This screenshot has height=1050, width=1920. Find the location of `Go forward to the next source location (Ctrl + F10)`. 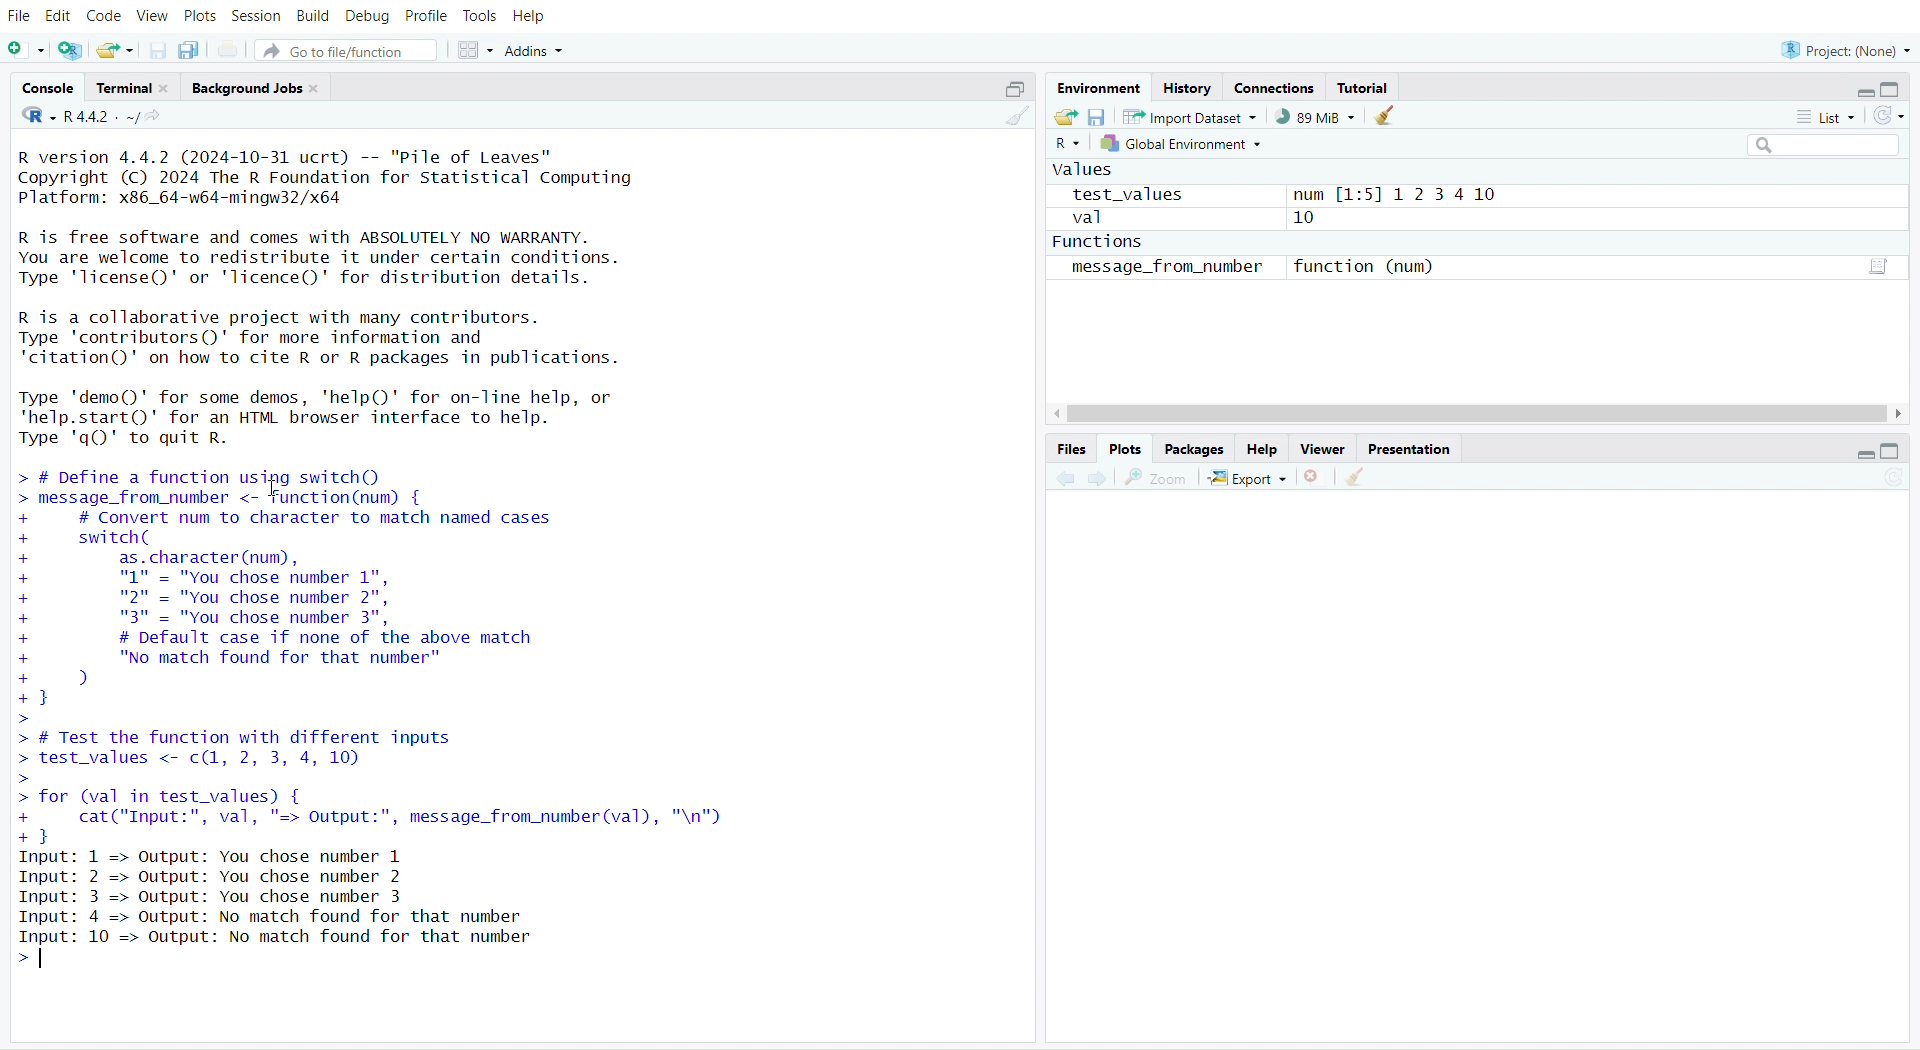

Go forward to the next source location (Ctrl + F10) is located at coordinates (1098, 475).